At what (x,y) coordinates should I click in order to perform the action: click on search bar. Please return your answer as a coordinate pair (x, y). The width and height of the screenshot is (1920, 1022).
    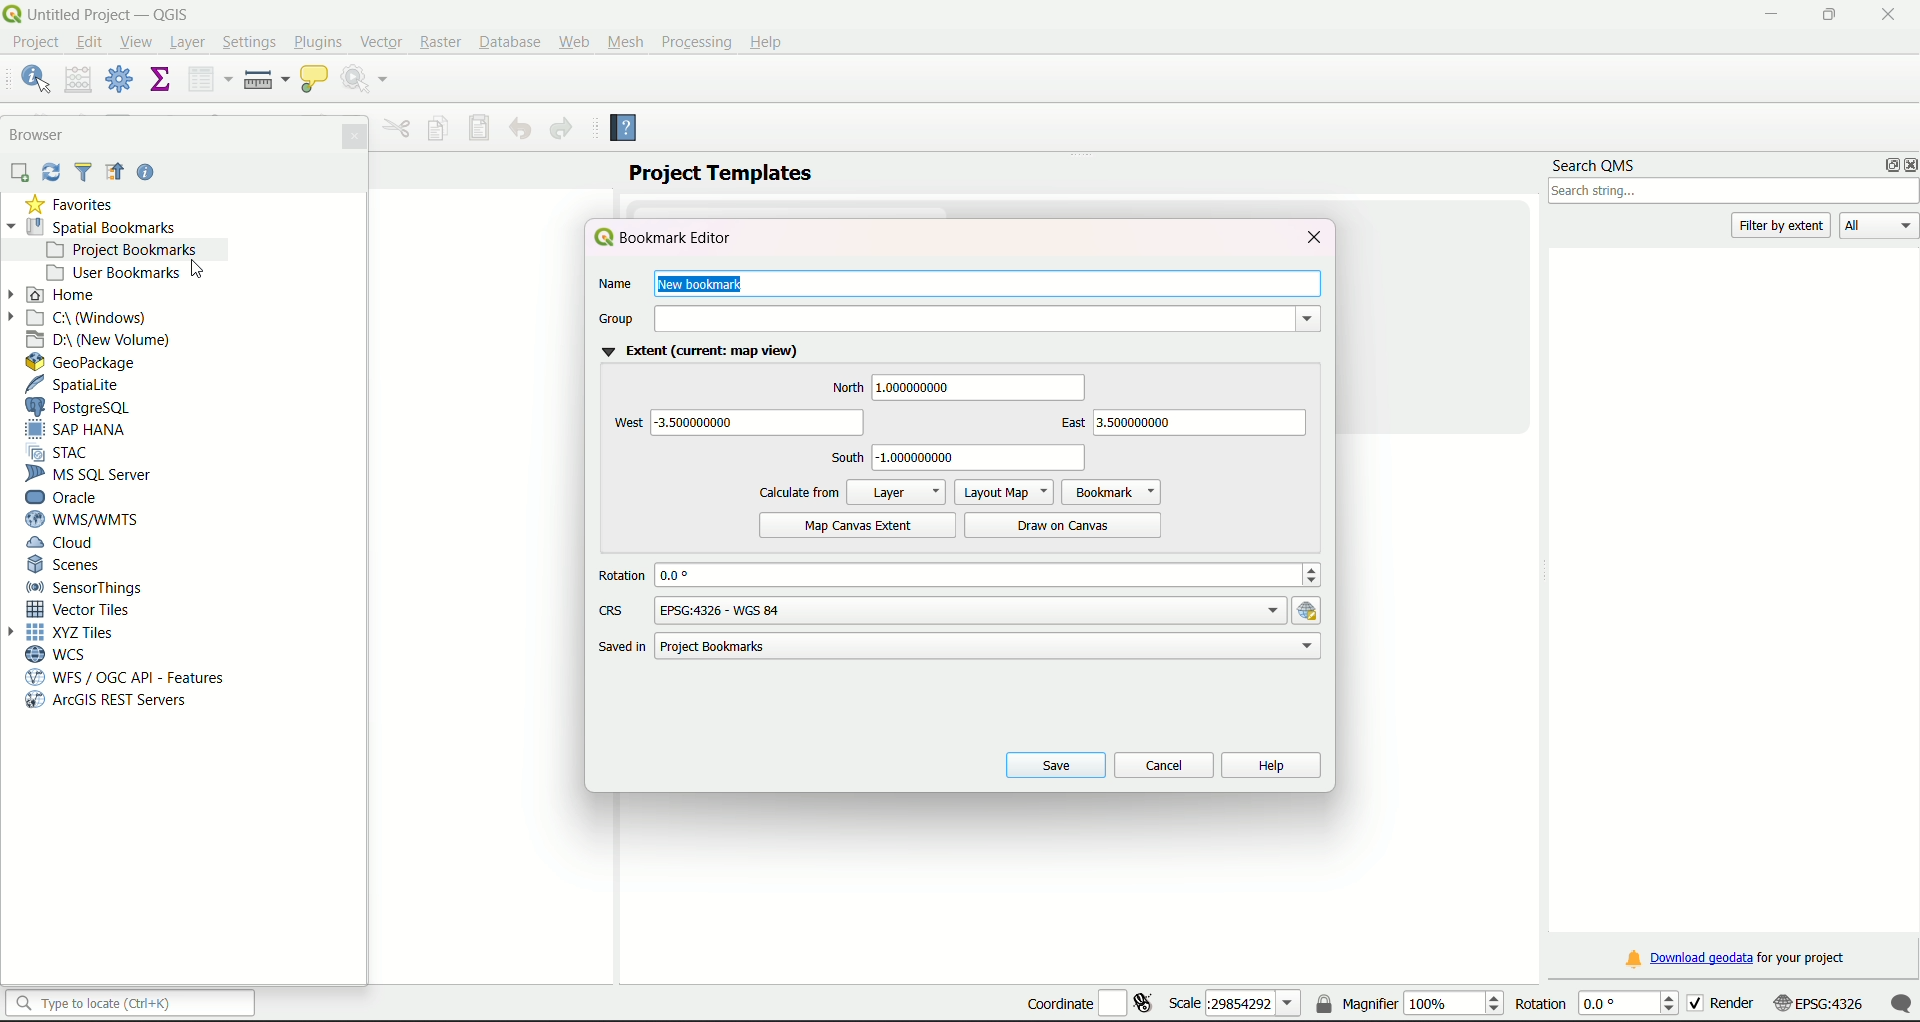
    Looking at the image, I should click on (131, 1003).